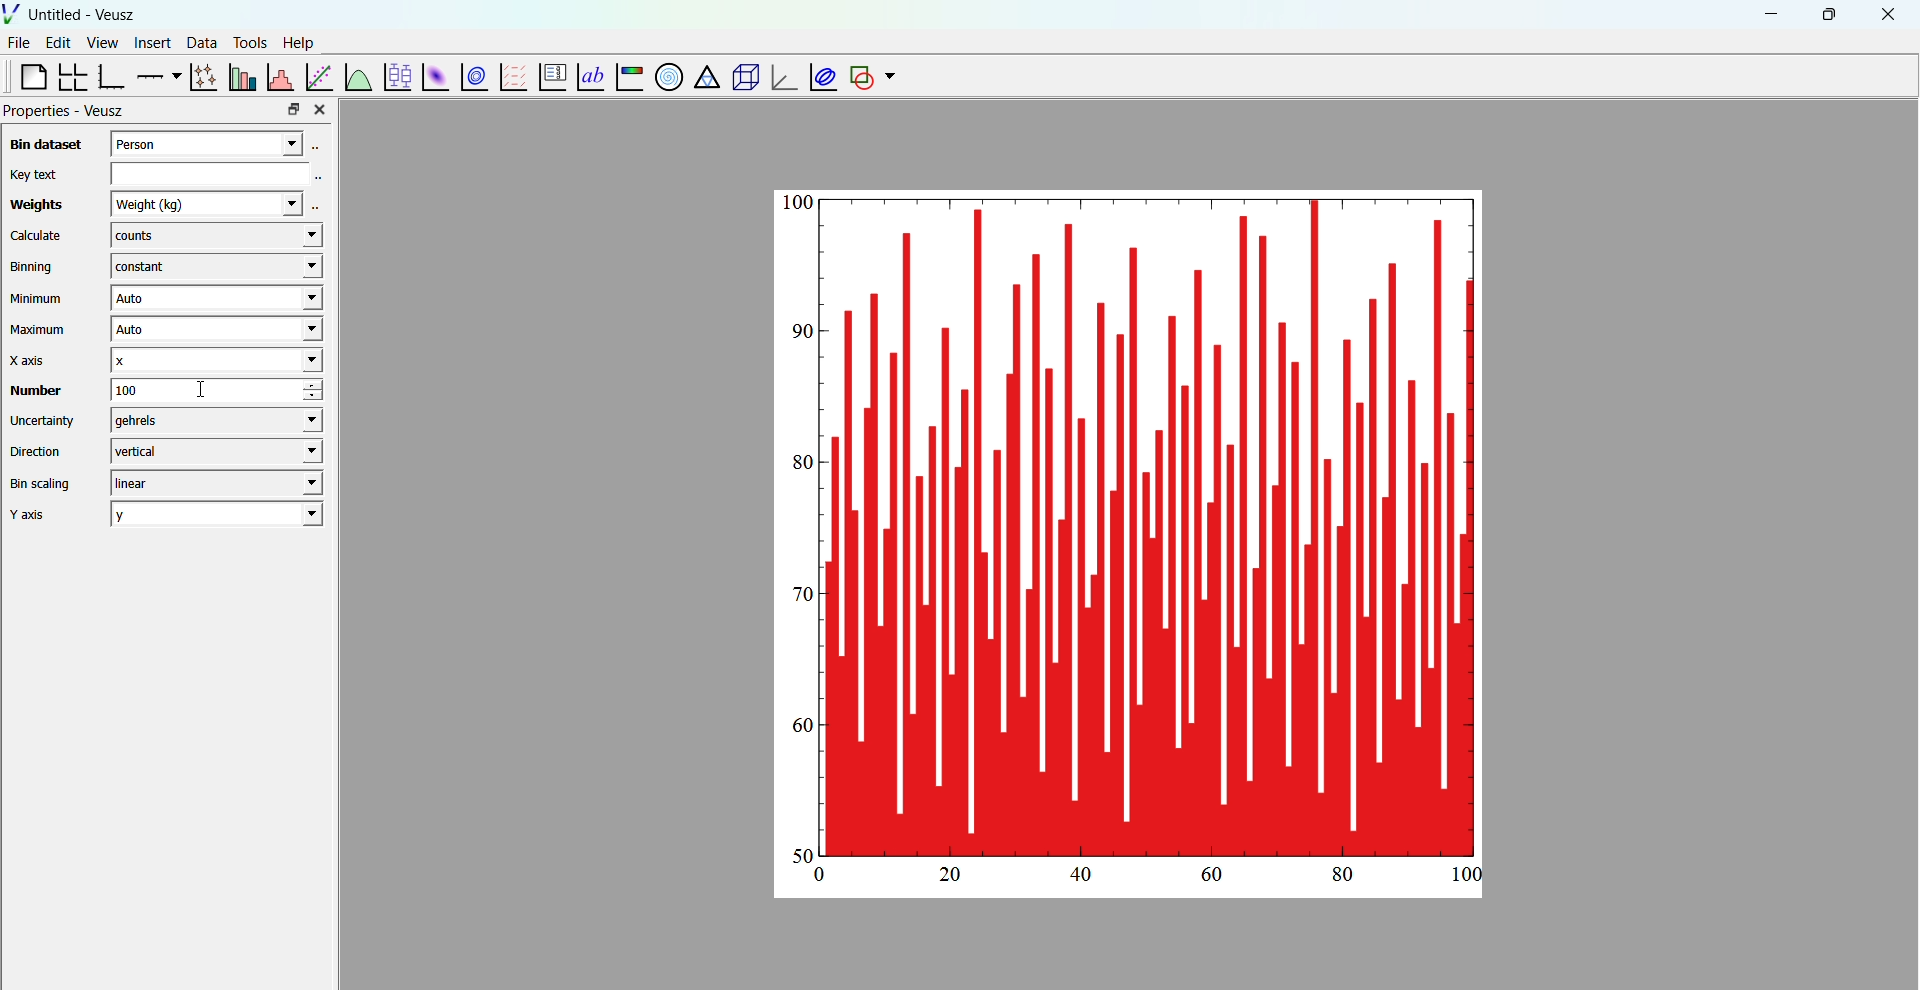 The width and height of the screenshot is (1920, 990). Describe the element at coordinates (475, 78) in the screenshot. I see `plot 2d datasets as contour` at that location.